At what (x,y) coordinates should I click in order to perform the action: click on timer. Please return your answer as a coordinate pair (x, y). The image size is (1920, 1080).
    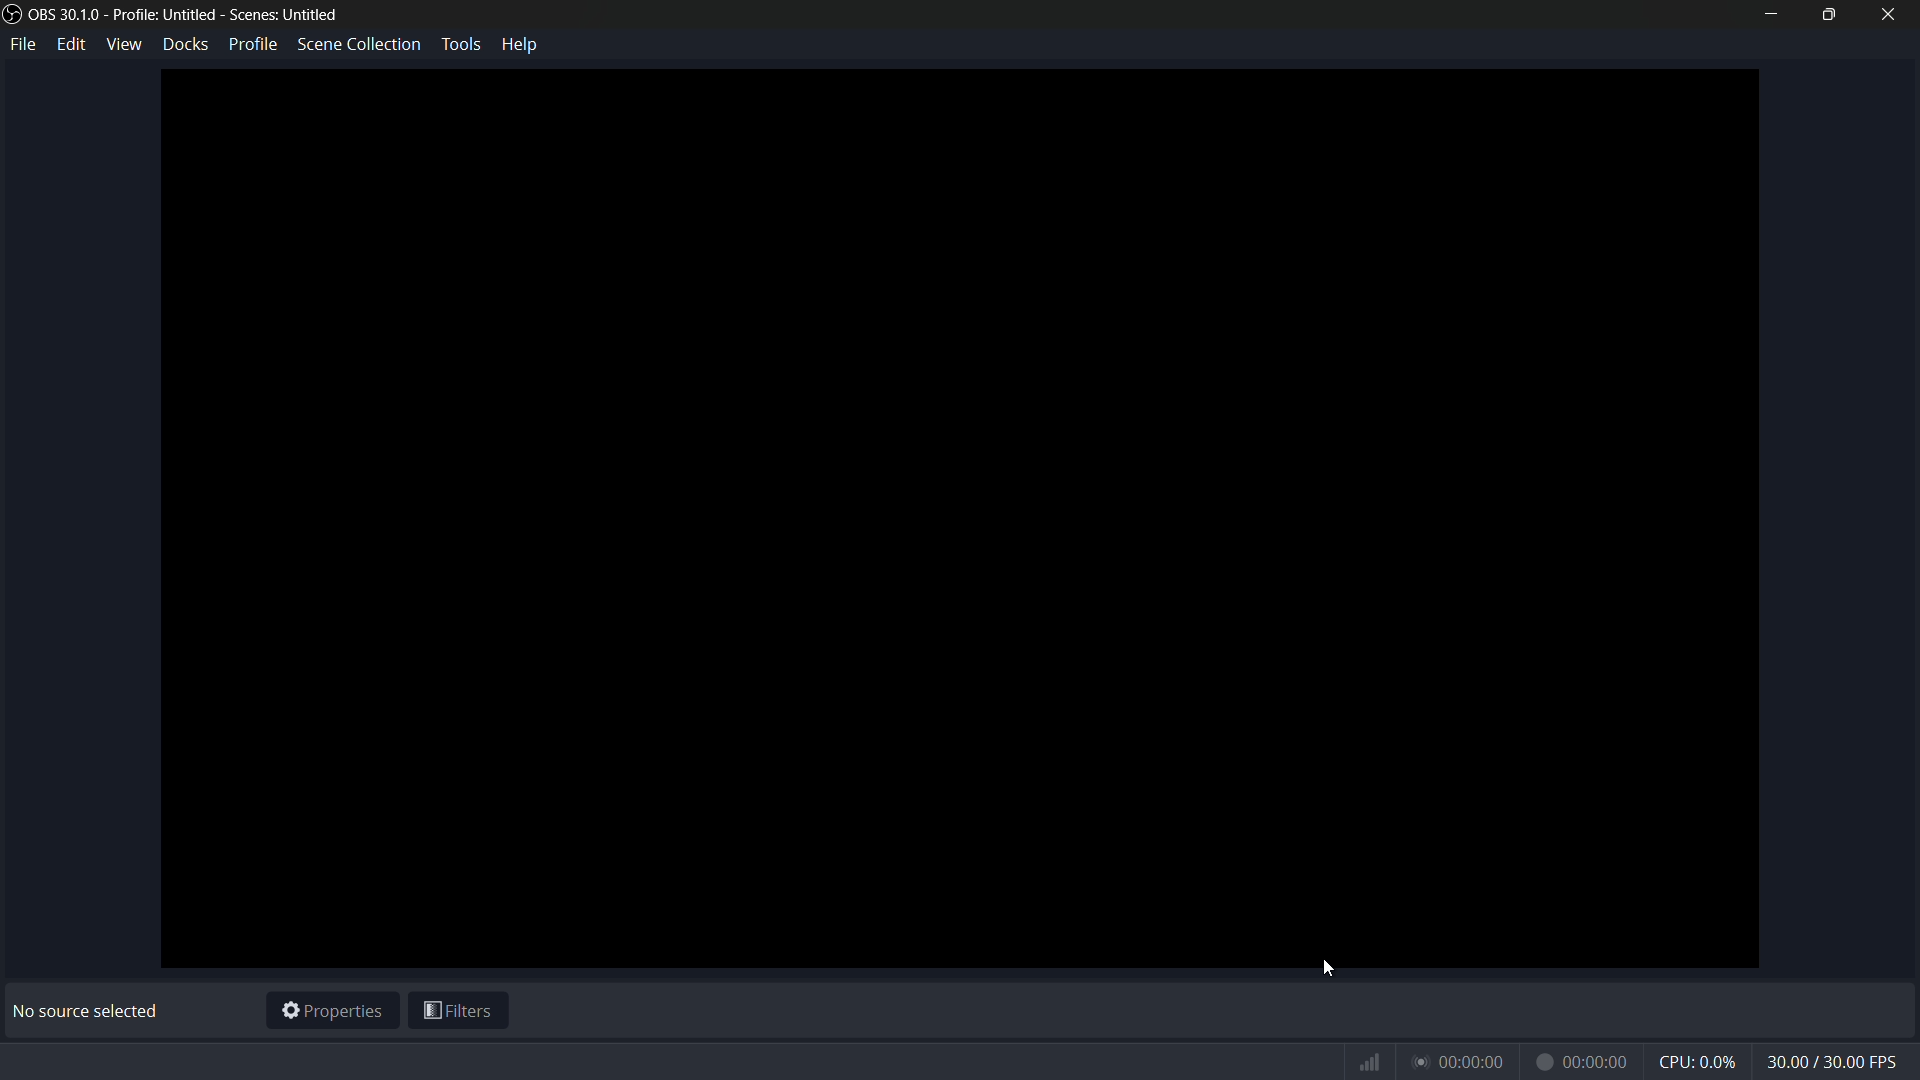
    Looking at the image, I should click on (1493, 1062).